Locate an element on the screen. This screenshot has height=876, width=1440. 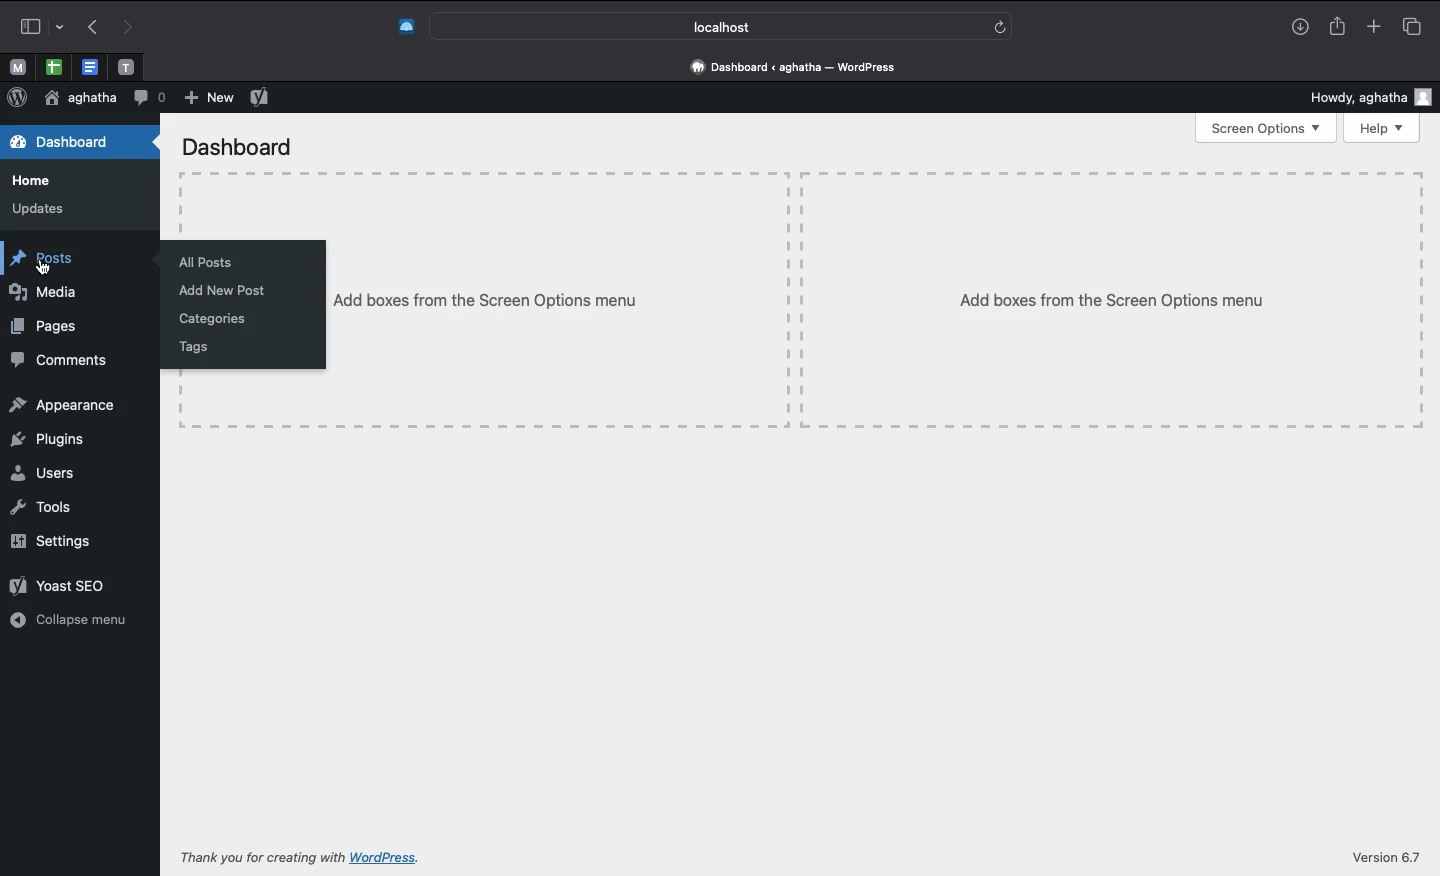
Pages is located at coordinates (44, 326).